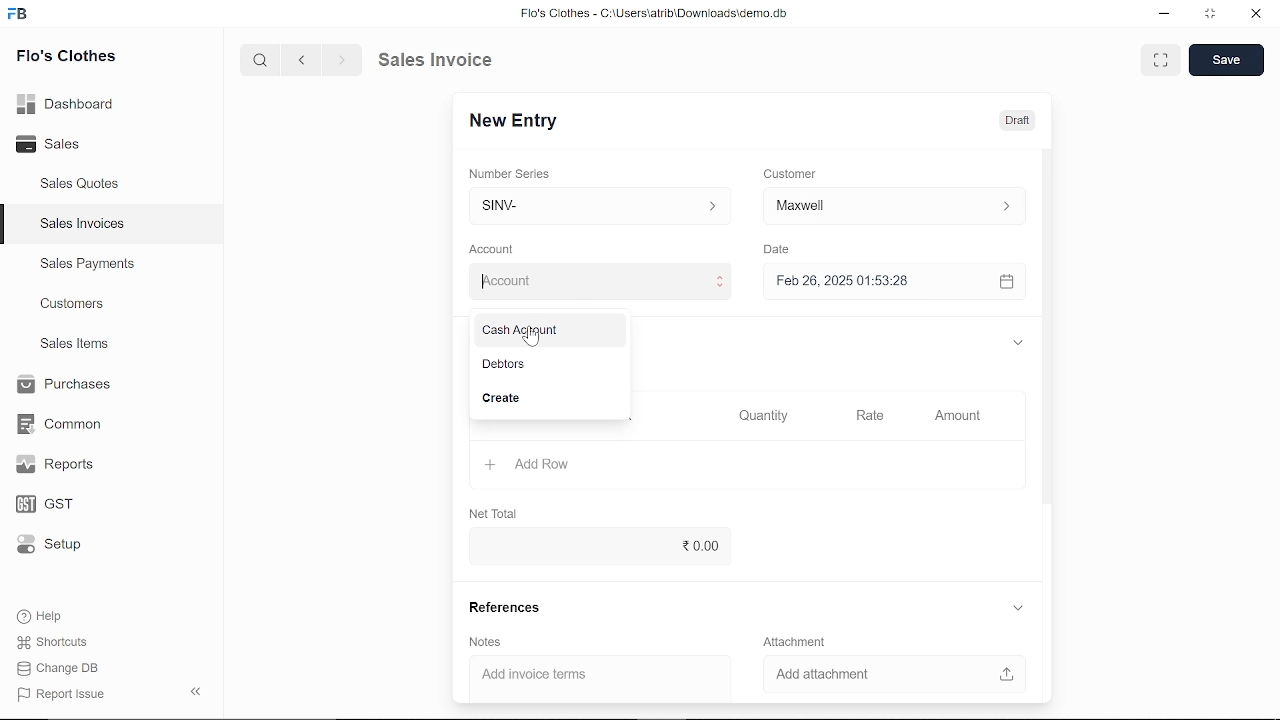 The image size is (1280, 720). I want to click on Flo's Clothes, so click(66, 58).